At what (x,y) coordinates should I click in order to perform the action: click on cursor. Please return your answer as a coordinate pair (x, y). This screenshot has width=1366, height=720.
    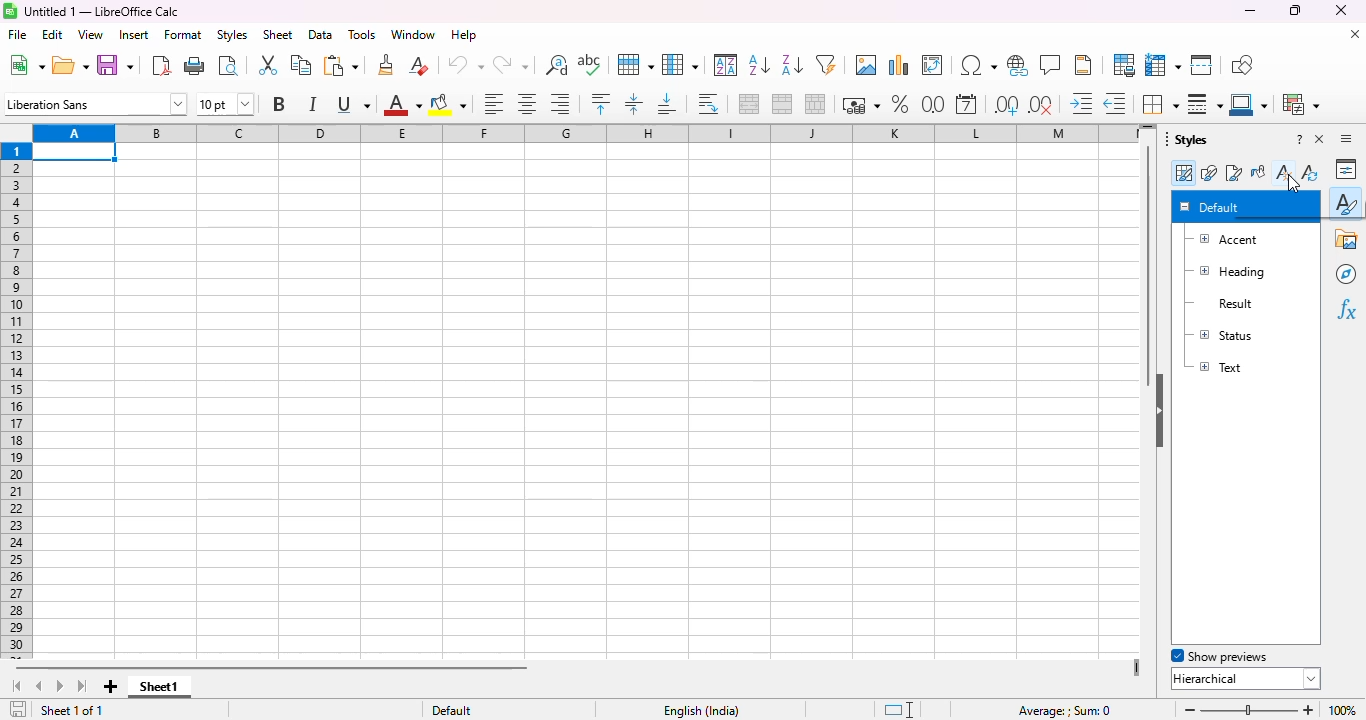
    Looking at the image, I should click on (1293, 184).